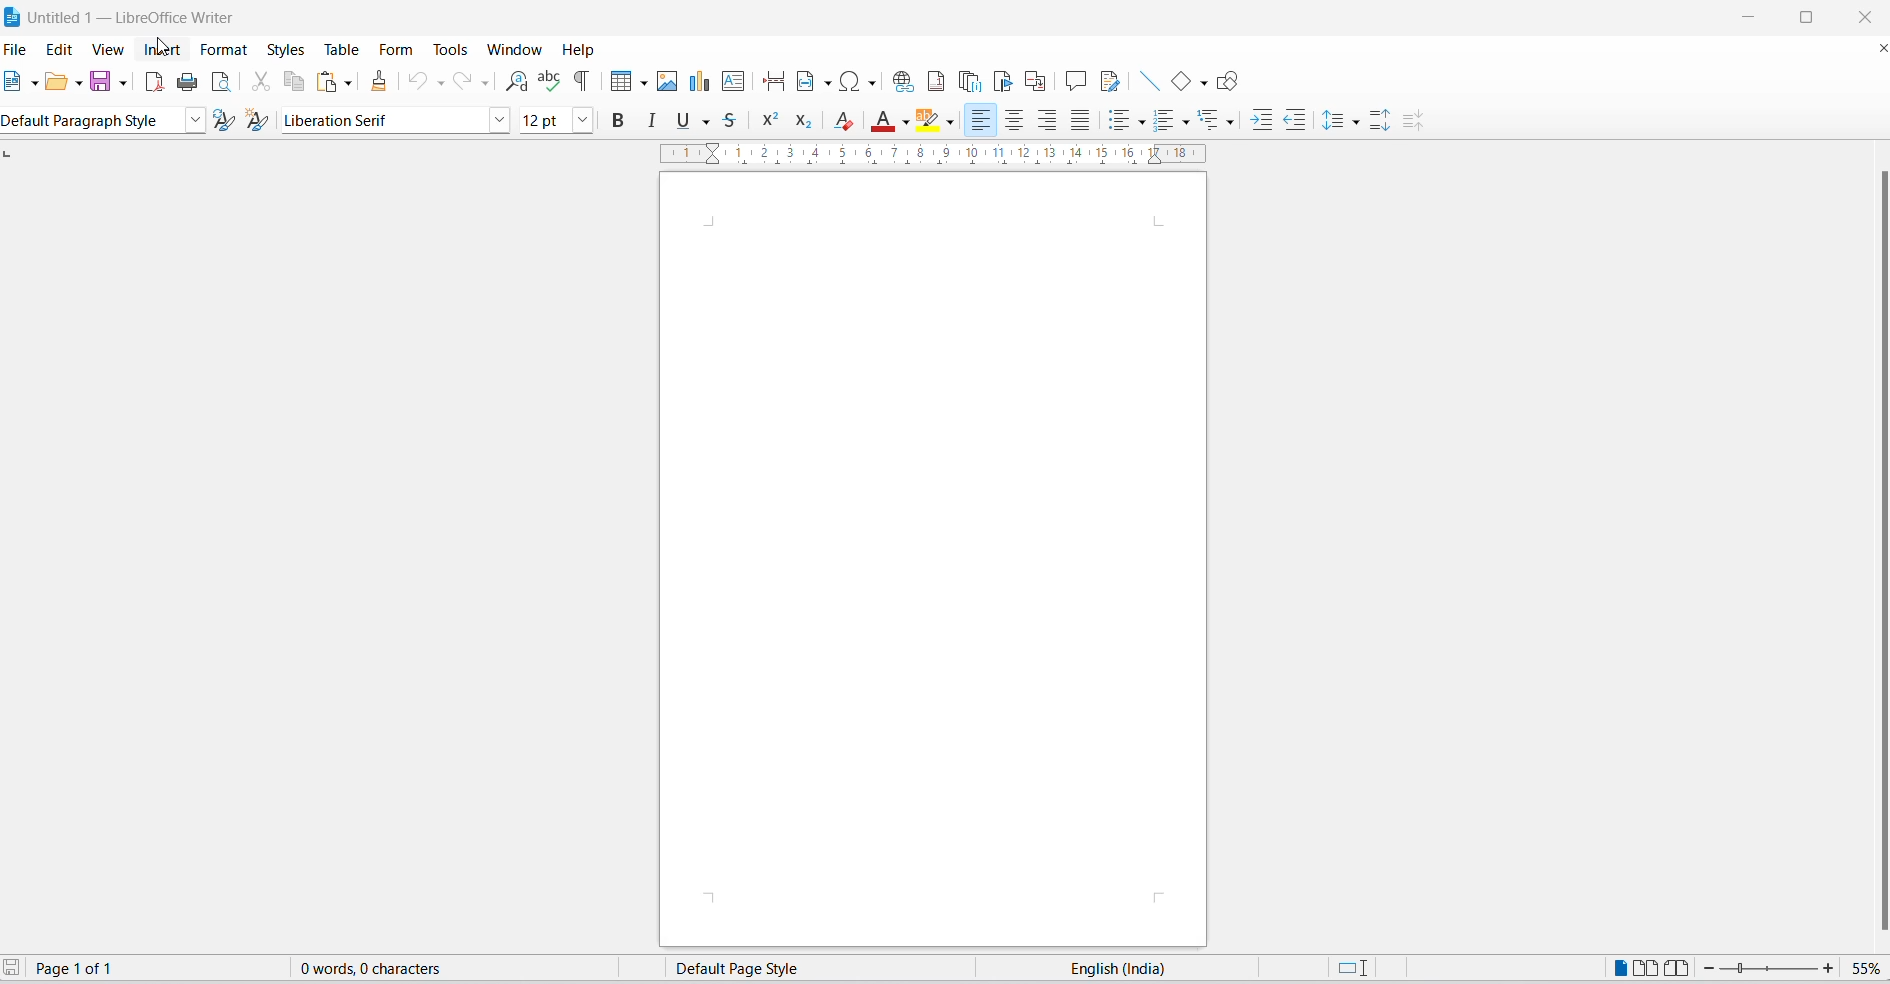 Image resolution: width=1890 pixels, height=984 pixels. What do you see at coordinates (225, 50) in the screenshot?
I see `format` at bounding box center [225, 50].